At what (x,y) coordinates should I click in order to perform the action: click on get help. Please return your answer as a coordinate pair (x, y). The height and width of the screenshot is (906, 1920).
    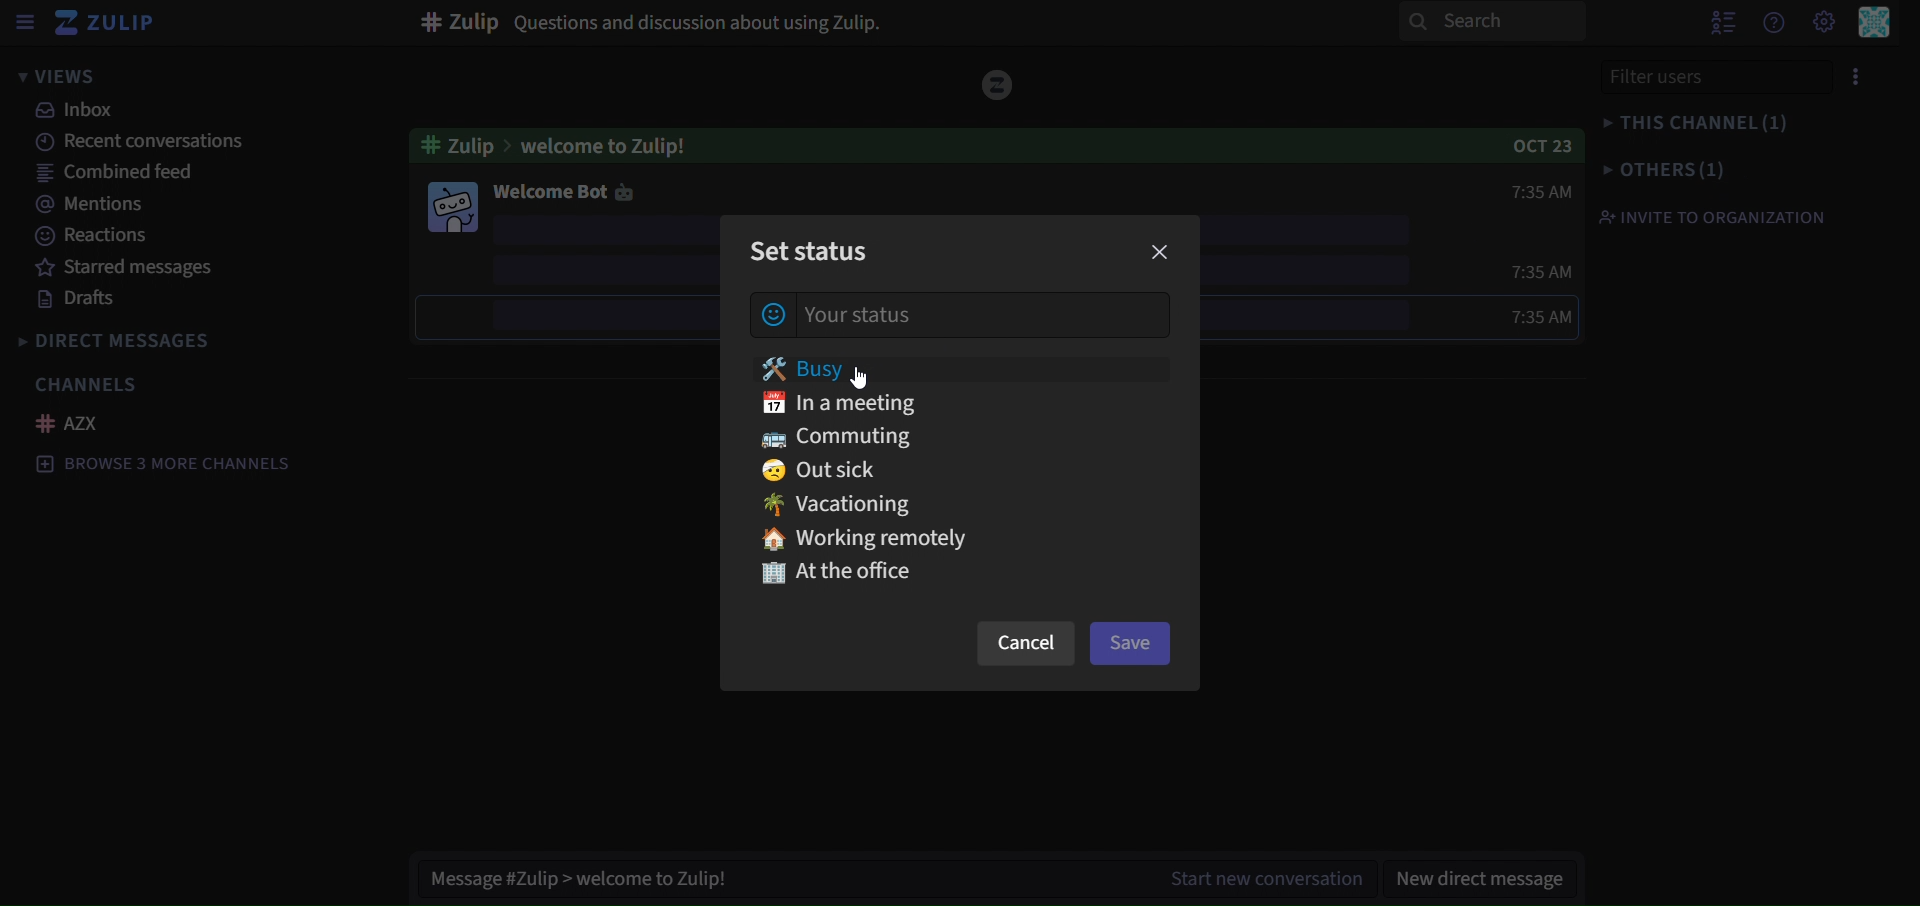
    Looking at the image, I should click on (1776, 23).